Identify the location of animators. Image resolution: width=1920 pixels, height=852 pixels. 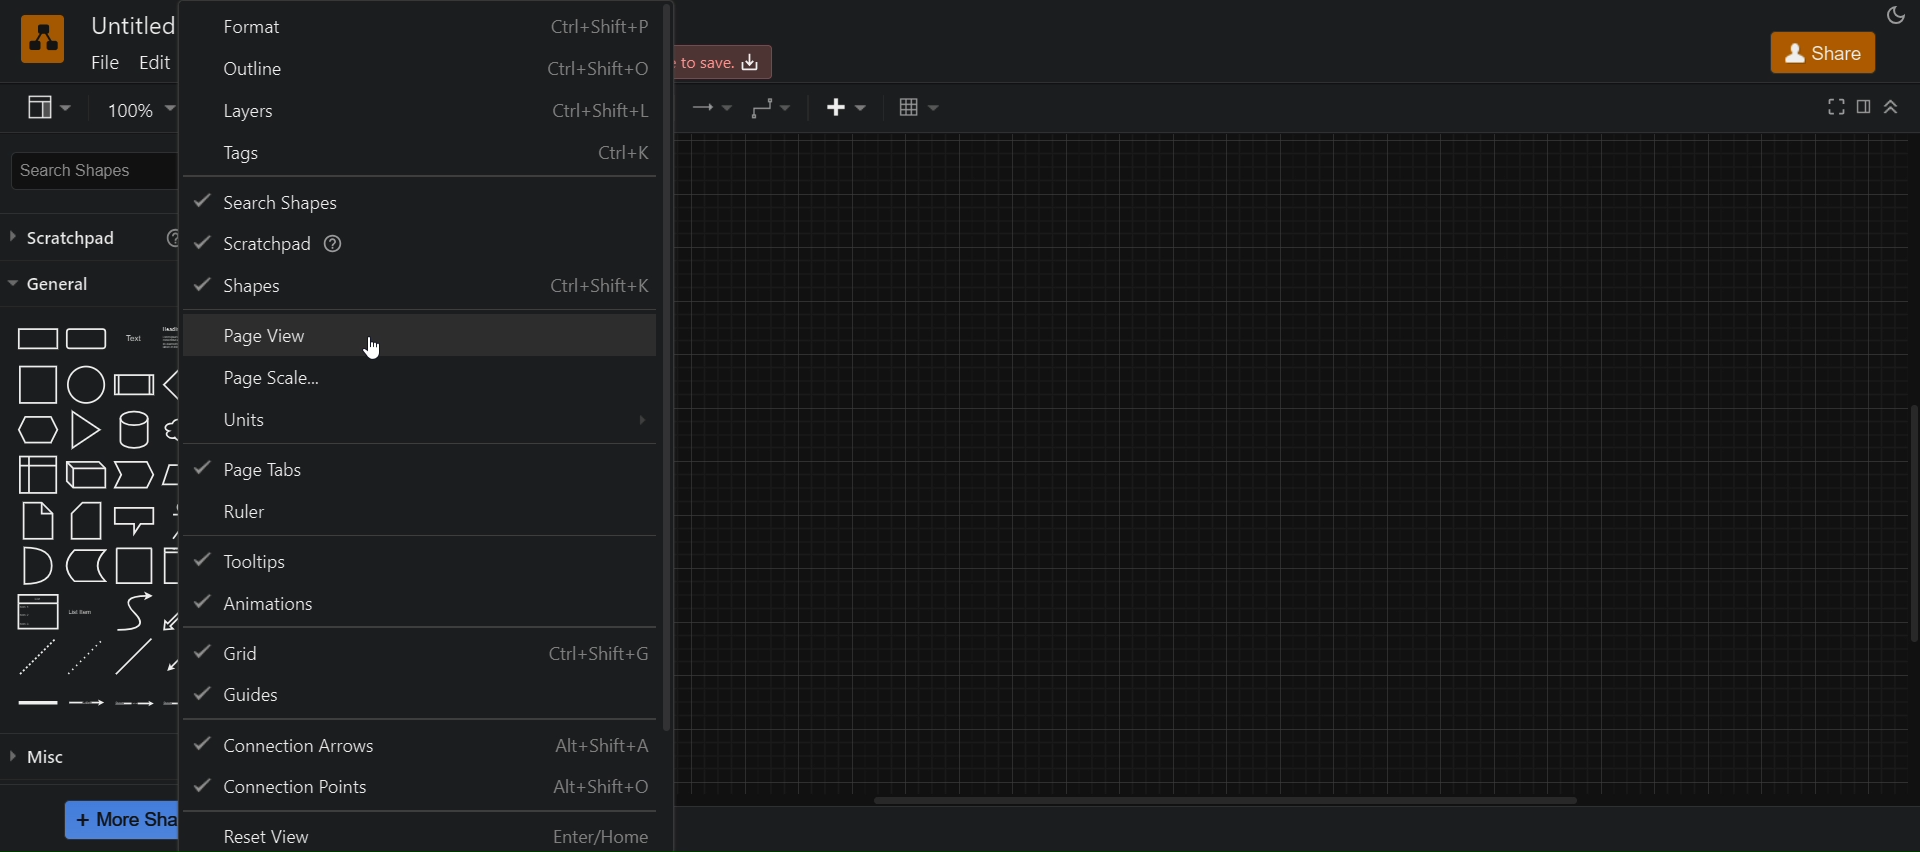
(422, 606).